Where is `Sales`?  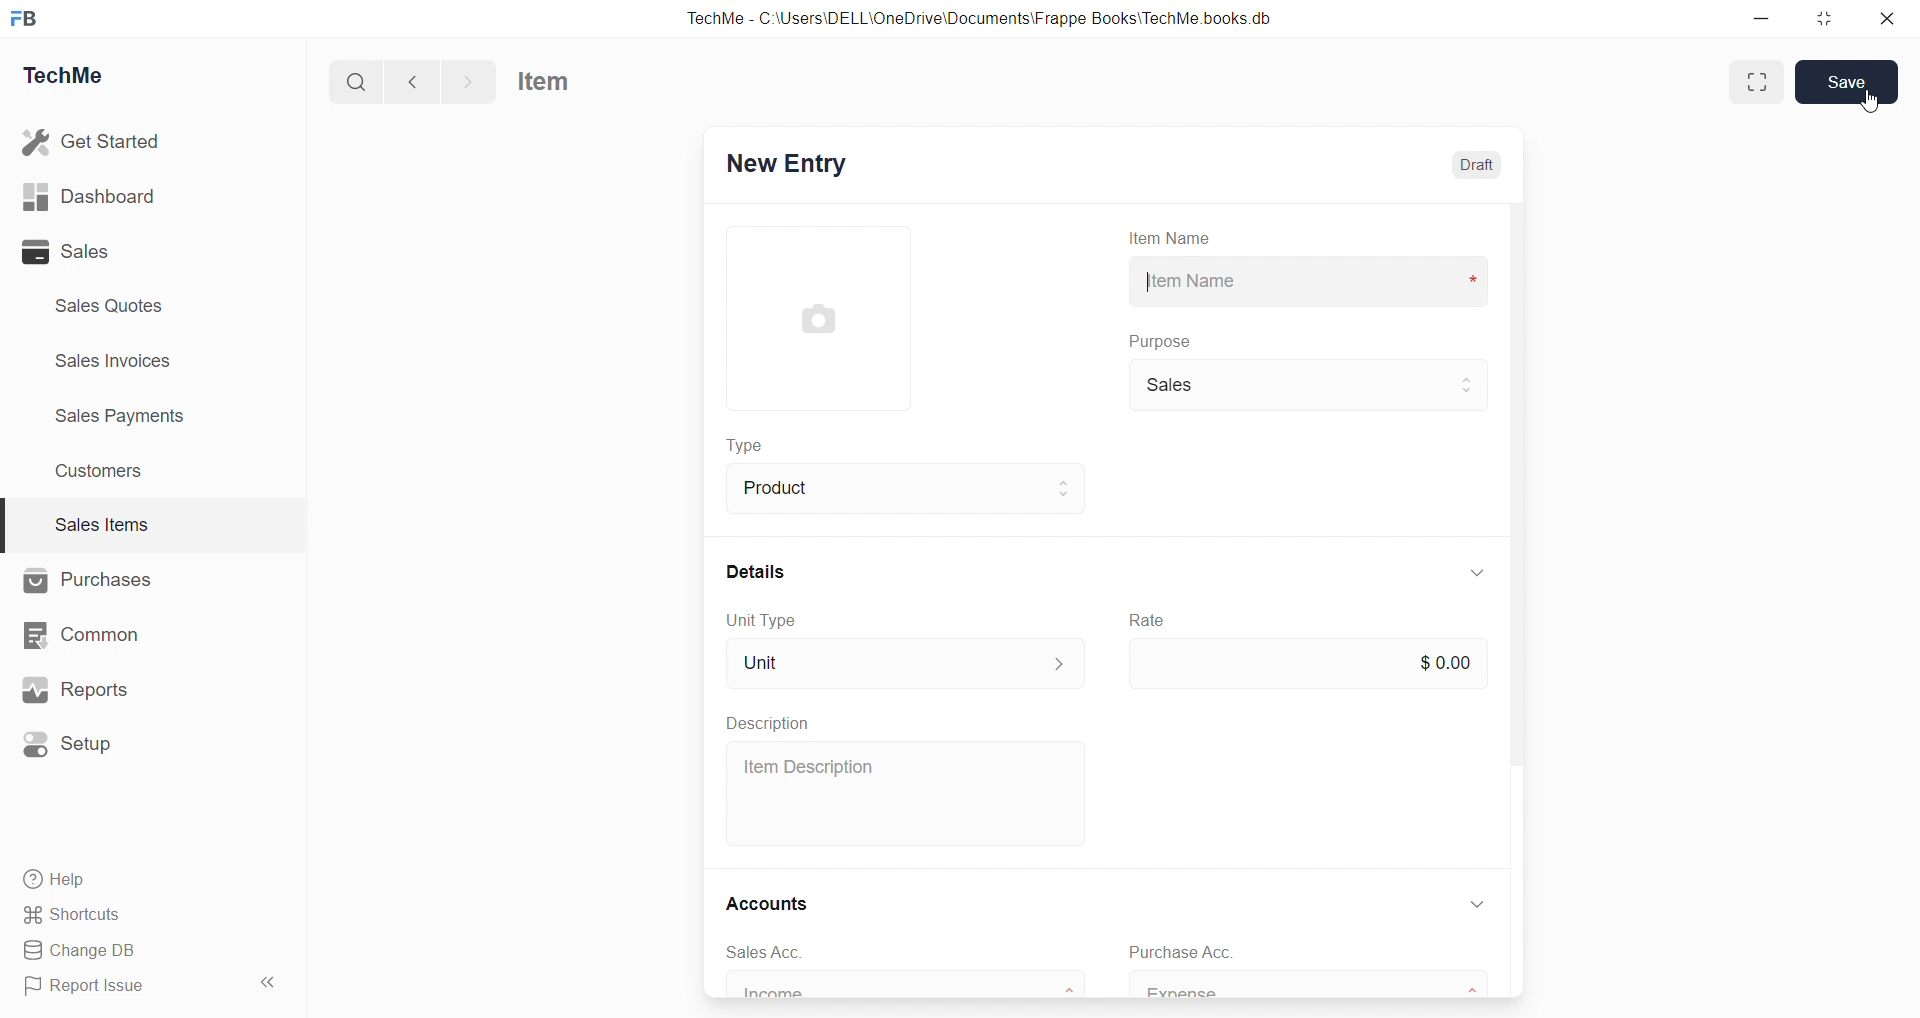
Sales is located at coordinates (68, 253).